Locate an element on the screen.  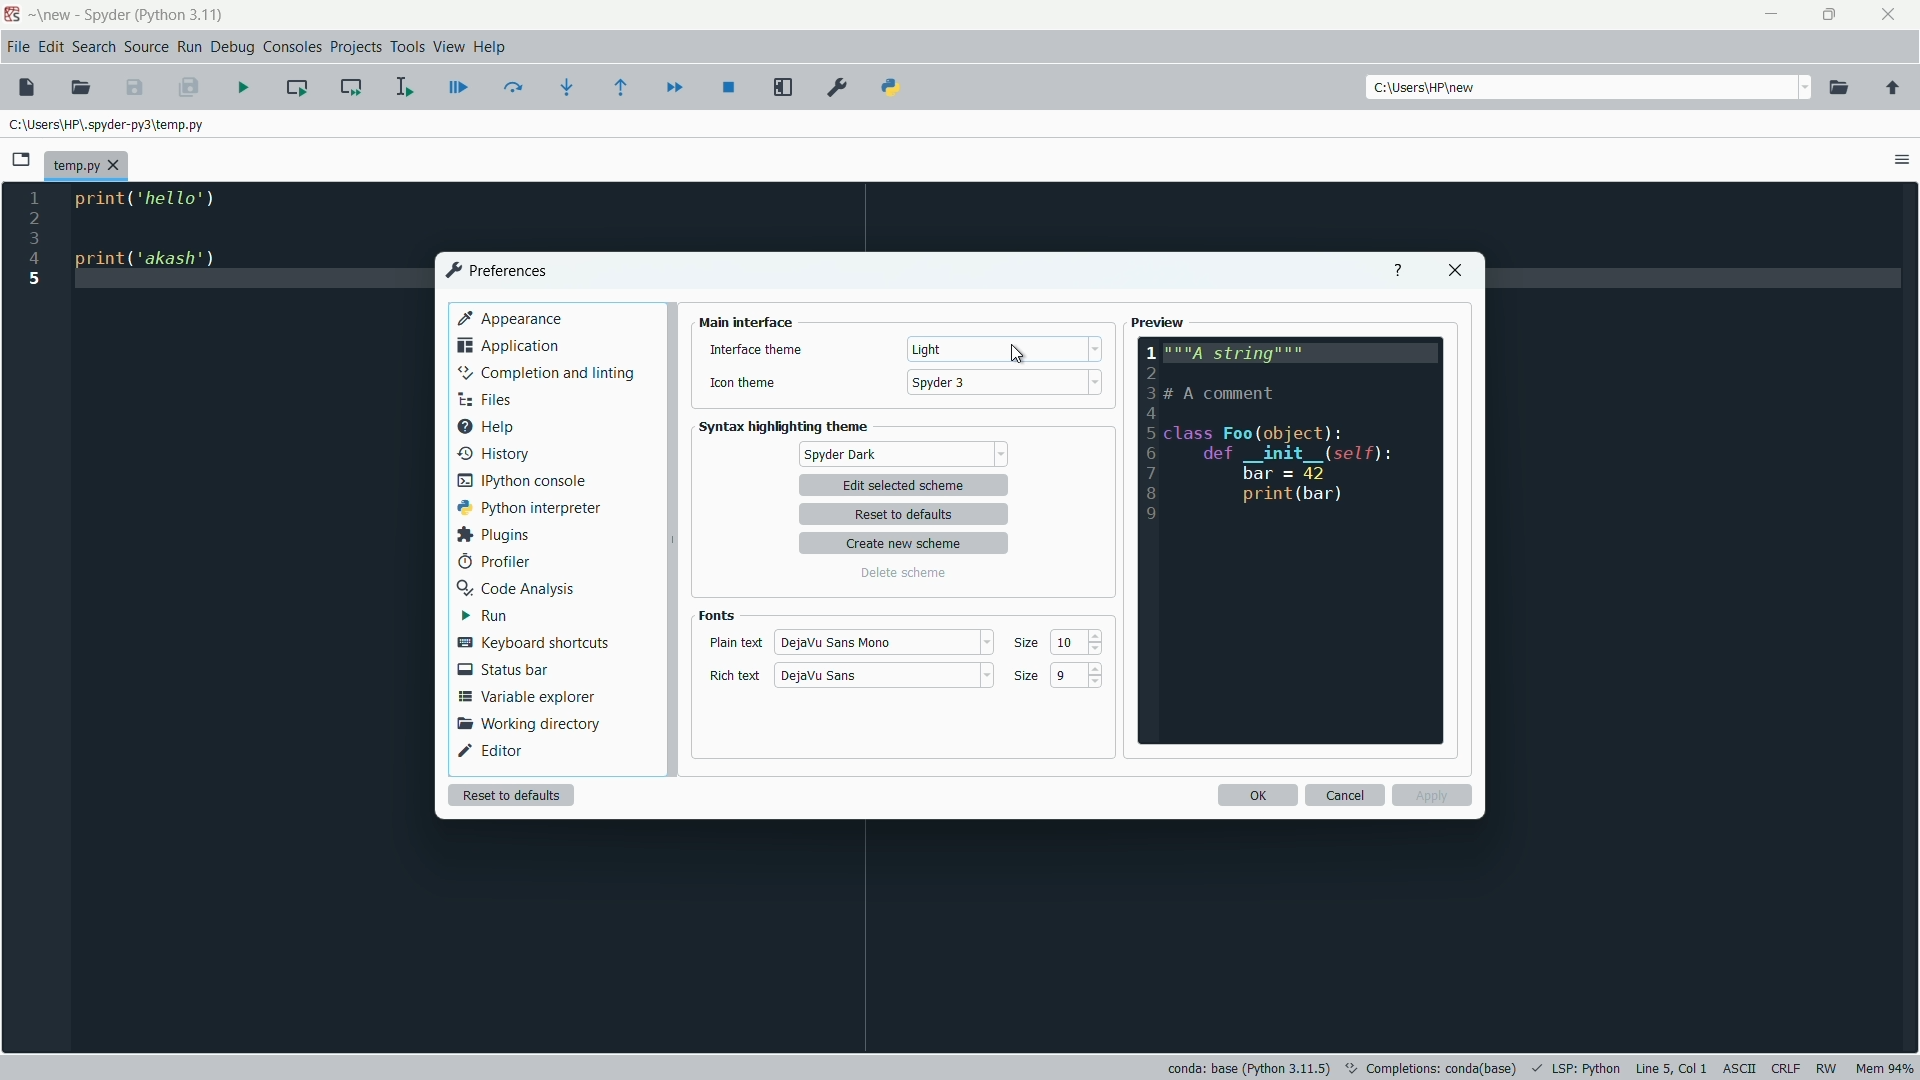
reset to defaults is located at coordinates (910, 515).